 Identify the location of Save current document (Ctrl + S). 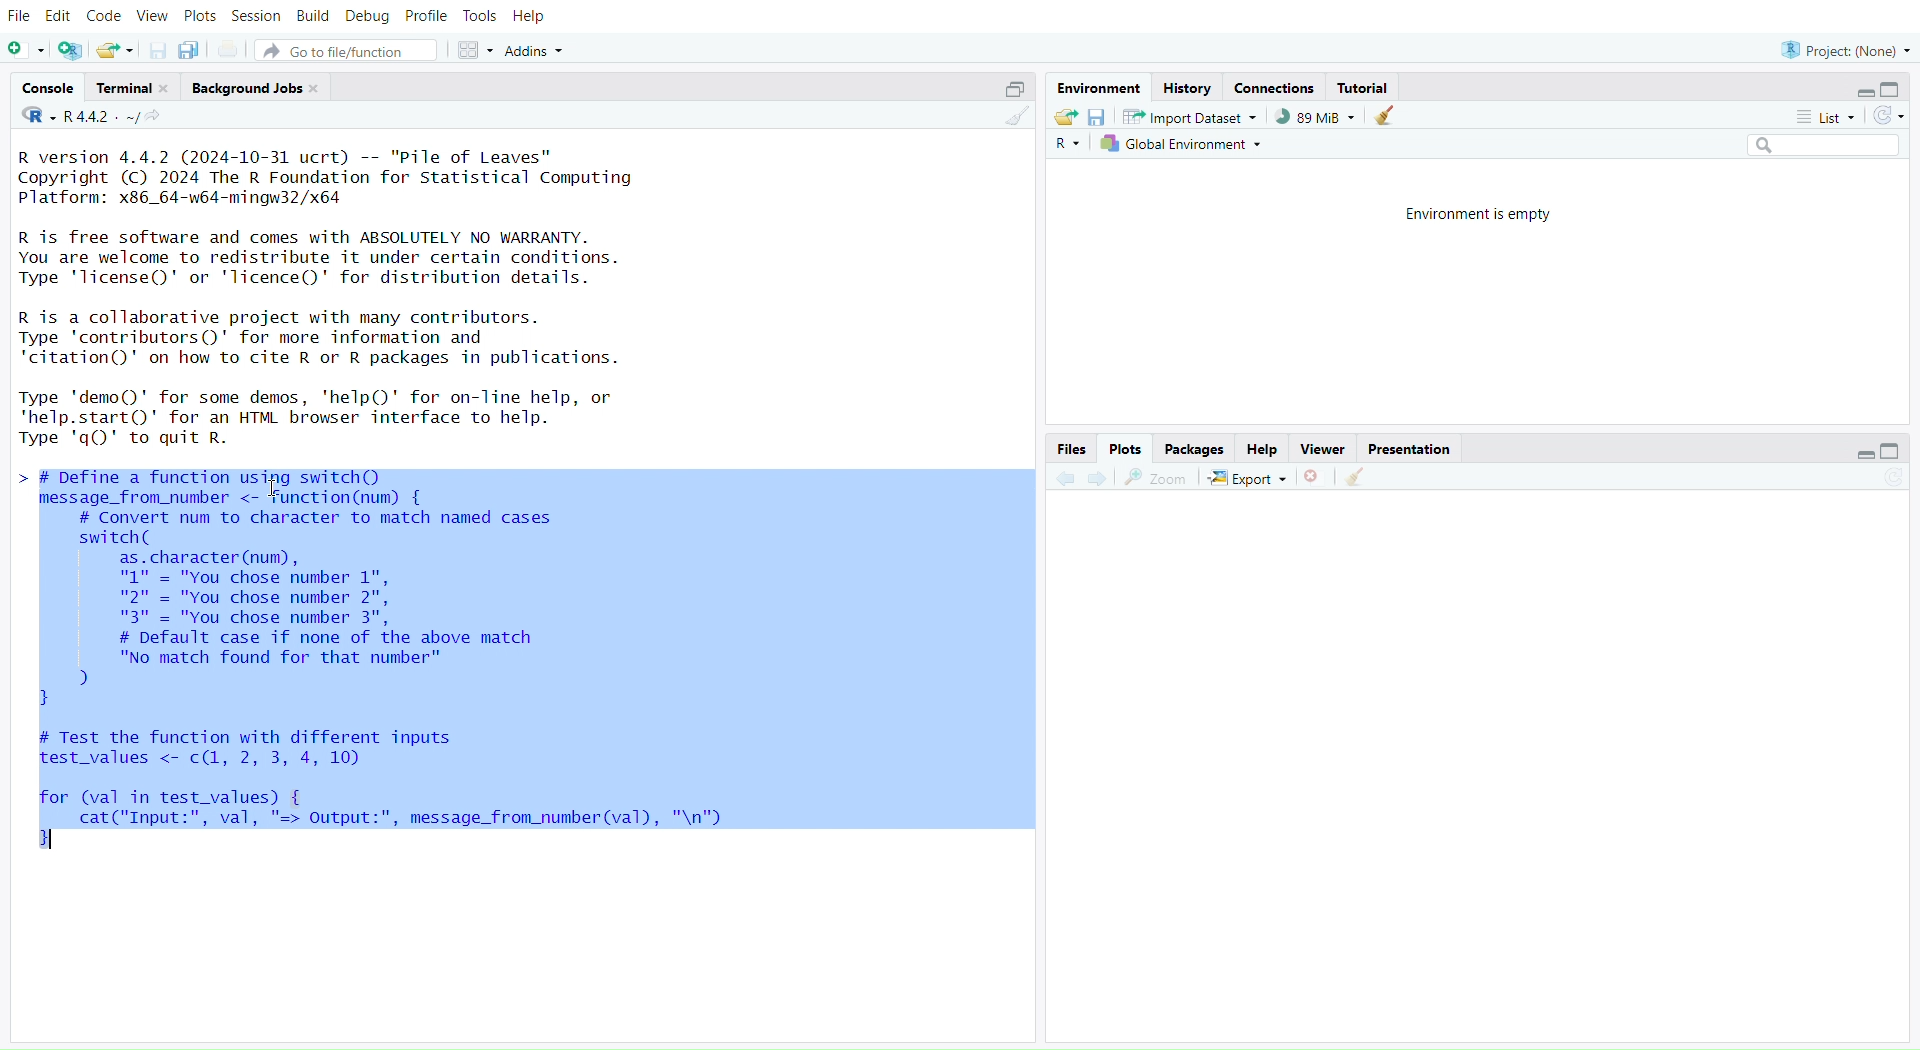
(154, 50).